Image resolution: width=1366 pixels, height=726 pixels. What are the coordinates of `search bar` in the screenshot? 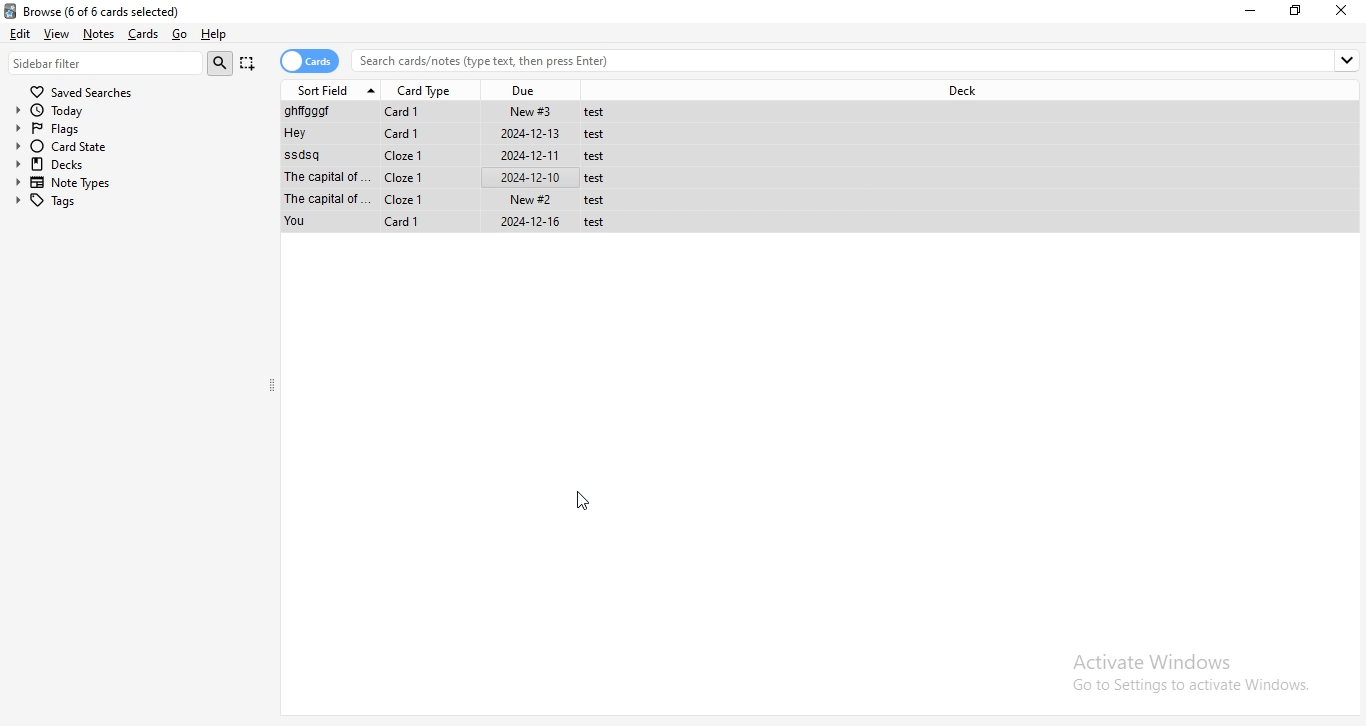 It's located at (858, 60).